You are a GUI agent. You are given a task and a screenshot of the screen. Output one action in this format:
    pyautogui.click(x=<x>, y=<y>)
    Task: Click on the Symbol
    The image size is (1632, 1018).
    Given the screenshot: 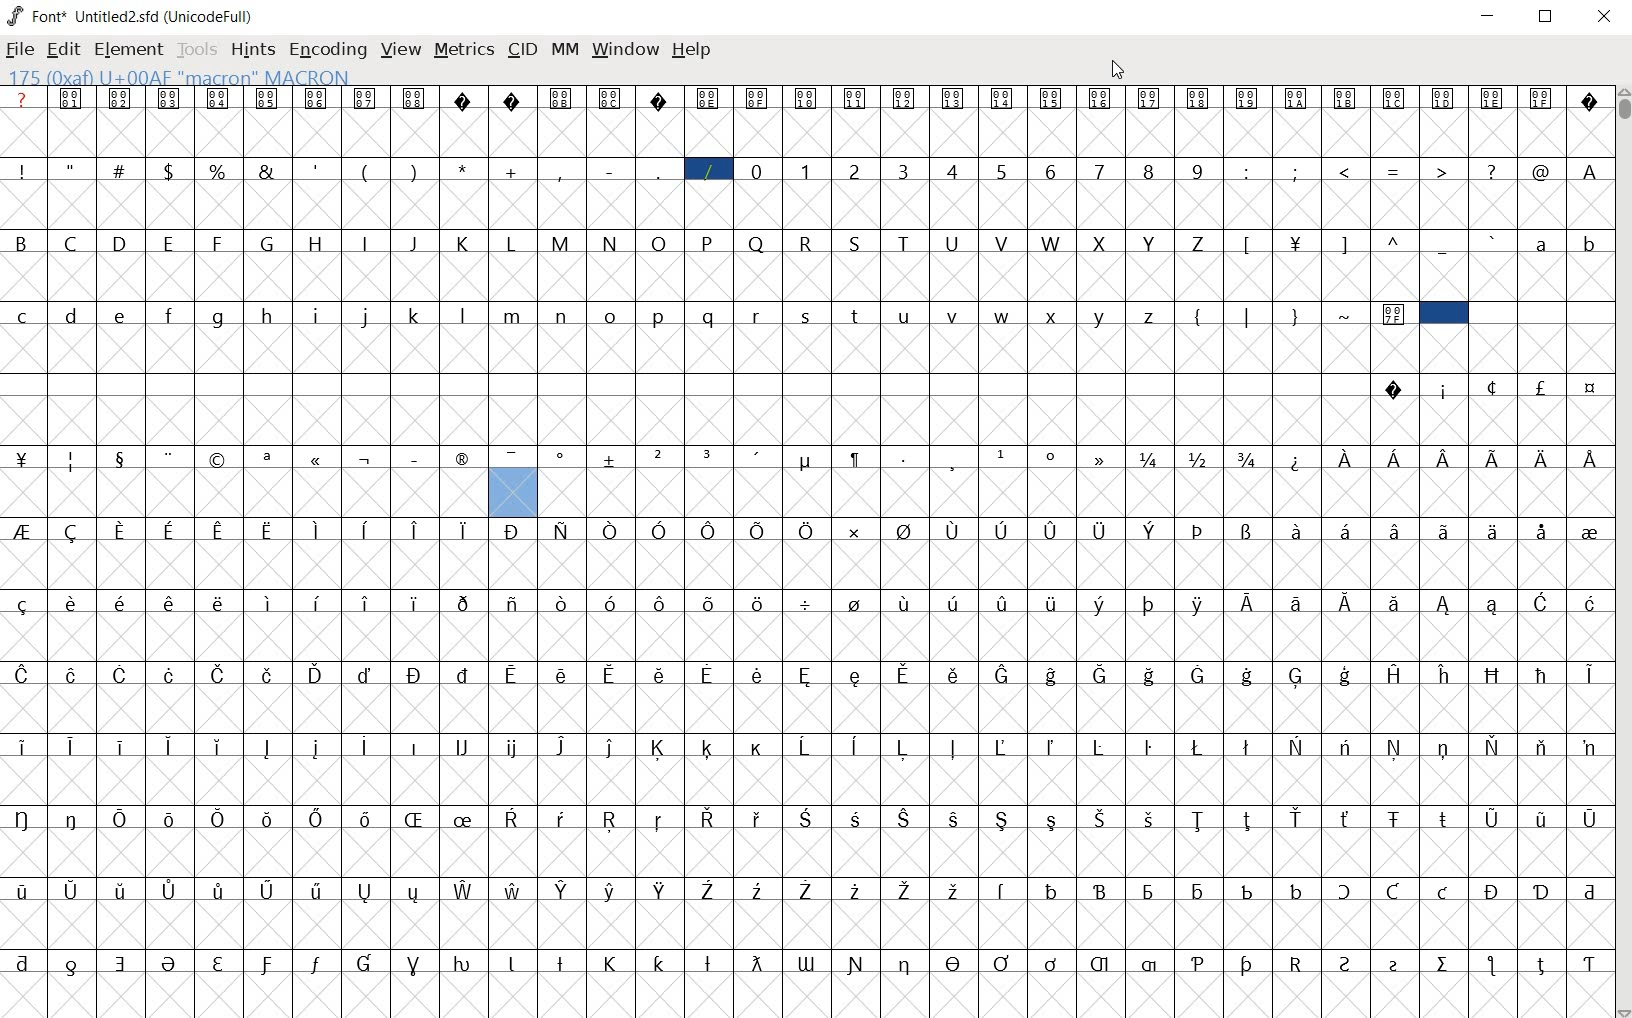 What is the action you would take?
    pyautogui.click(x=1540, y=532)
    